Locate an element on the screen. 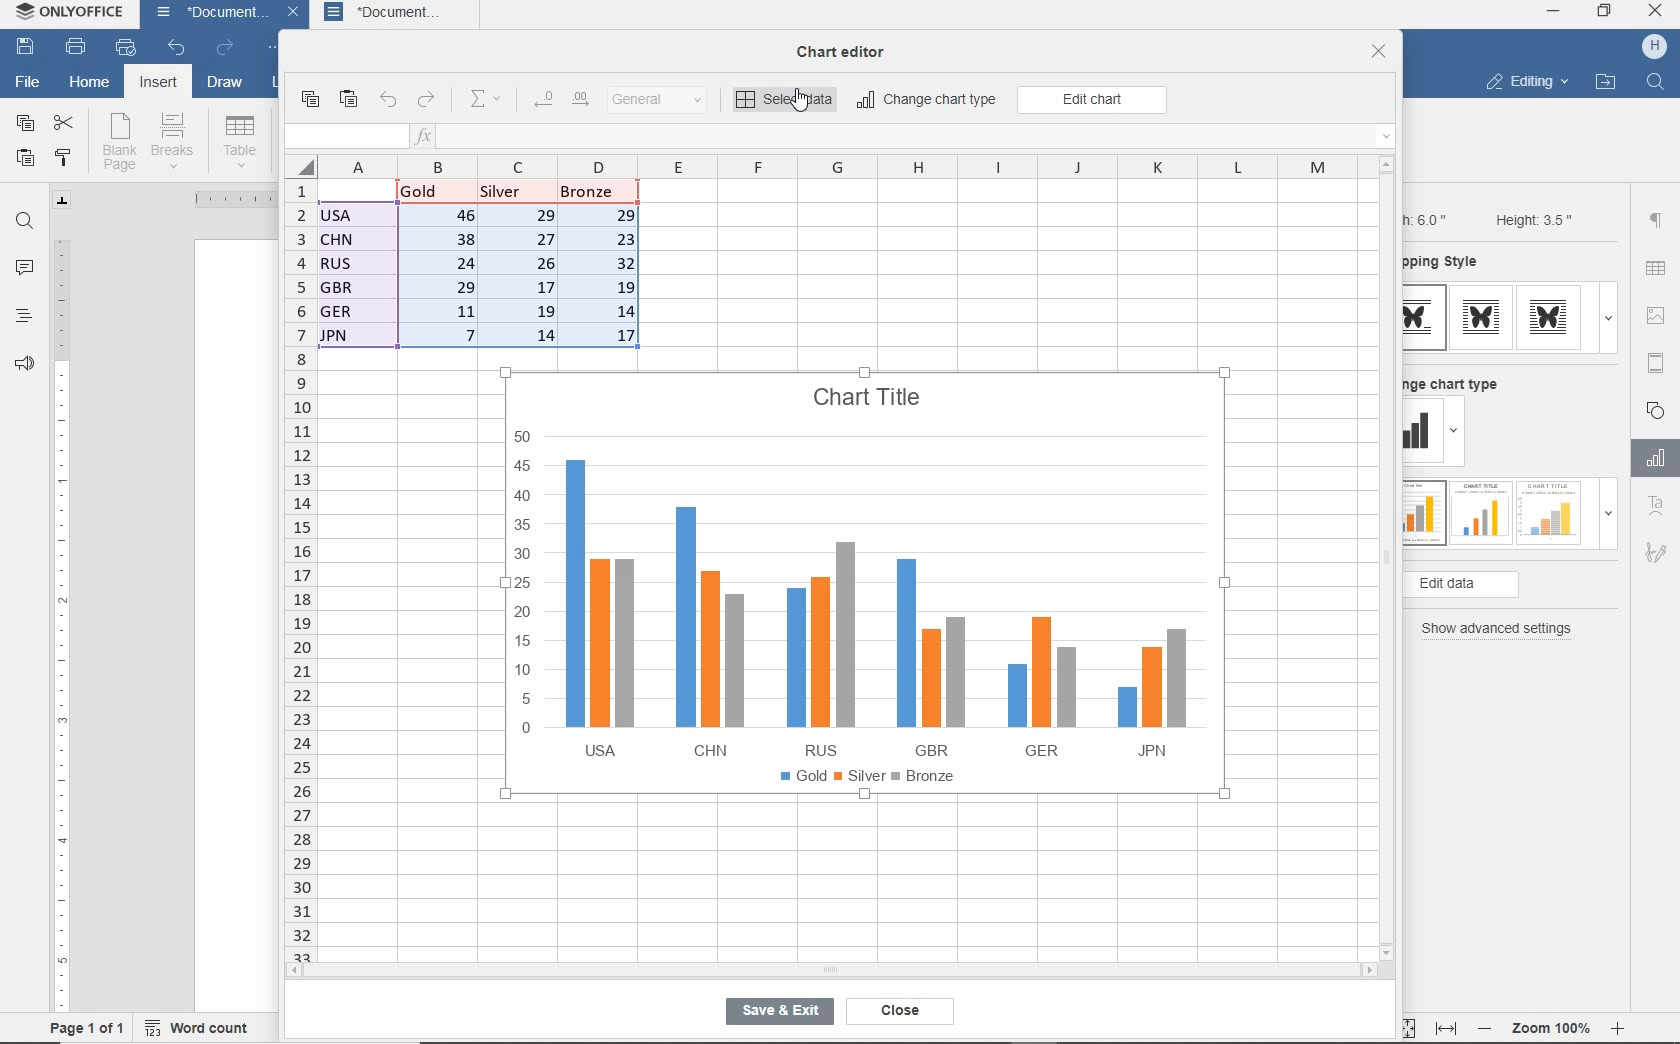 This screenshot has width=1680, height=1044. edit data is located at coordinates (1494, 585).